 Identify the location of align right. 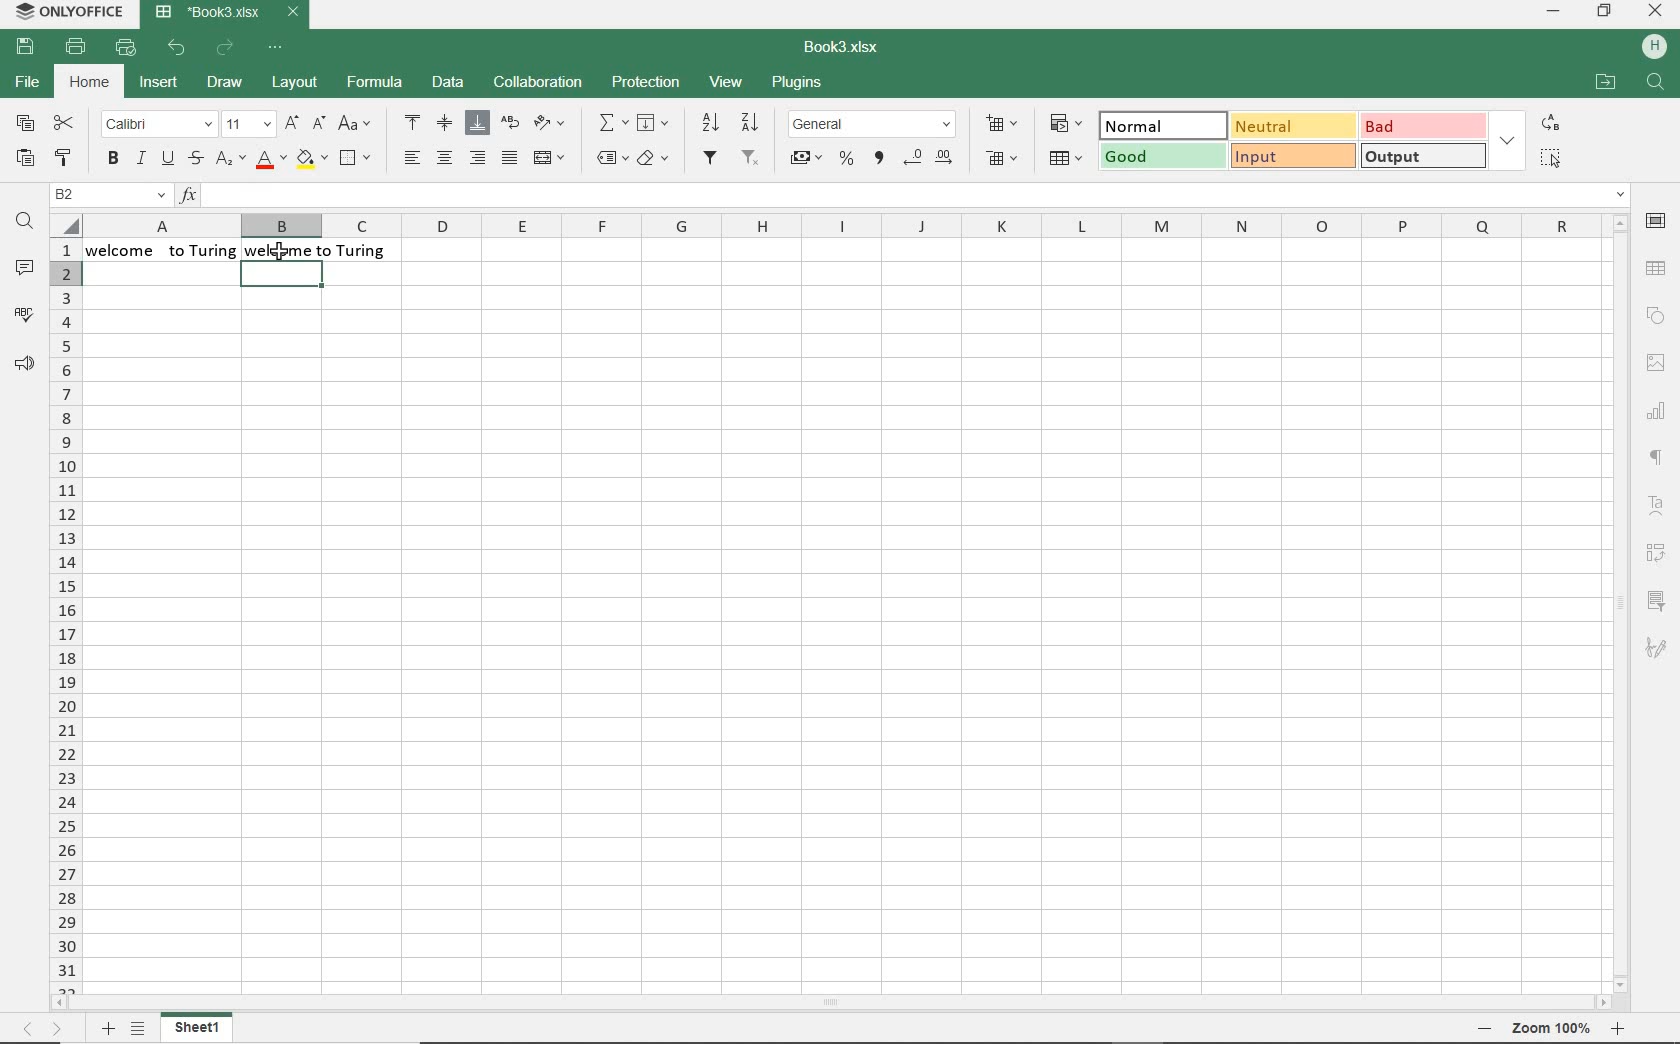
(480, 159).